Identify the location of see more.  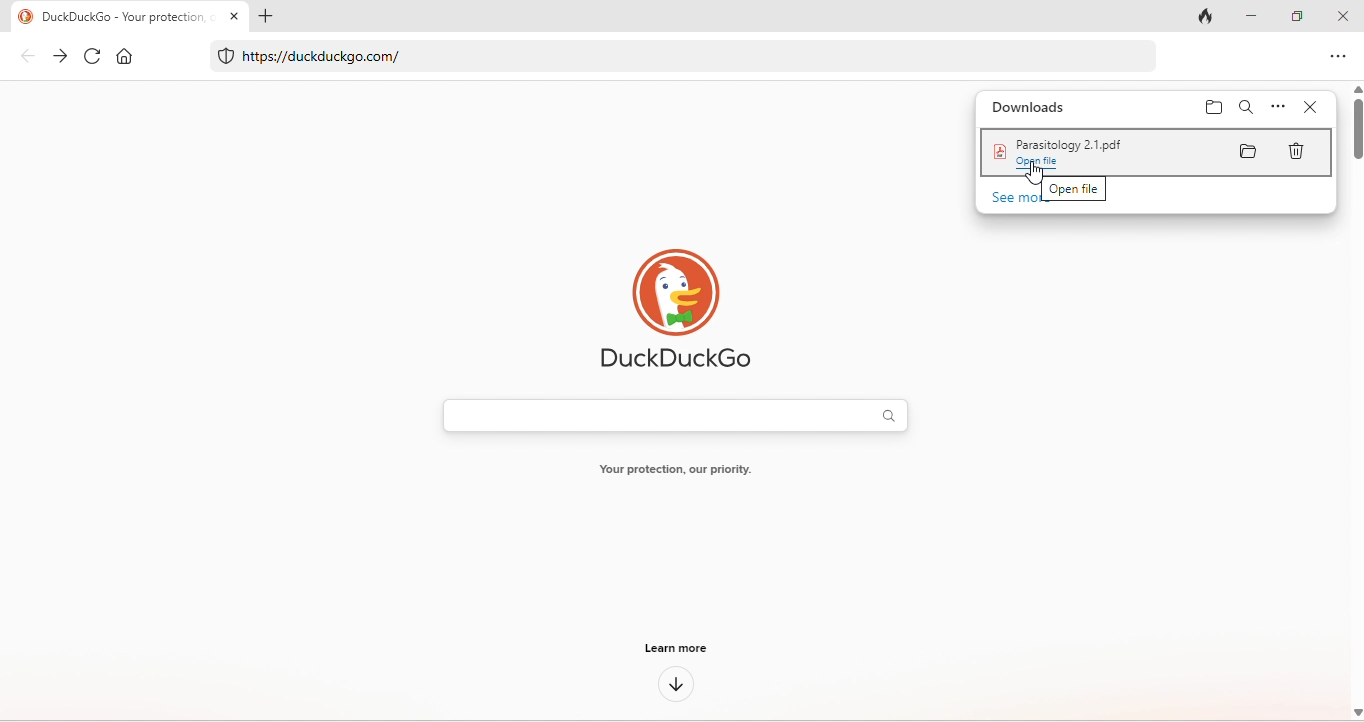
(1012, 196).